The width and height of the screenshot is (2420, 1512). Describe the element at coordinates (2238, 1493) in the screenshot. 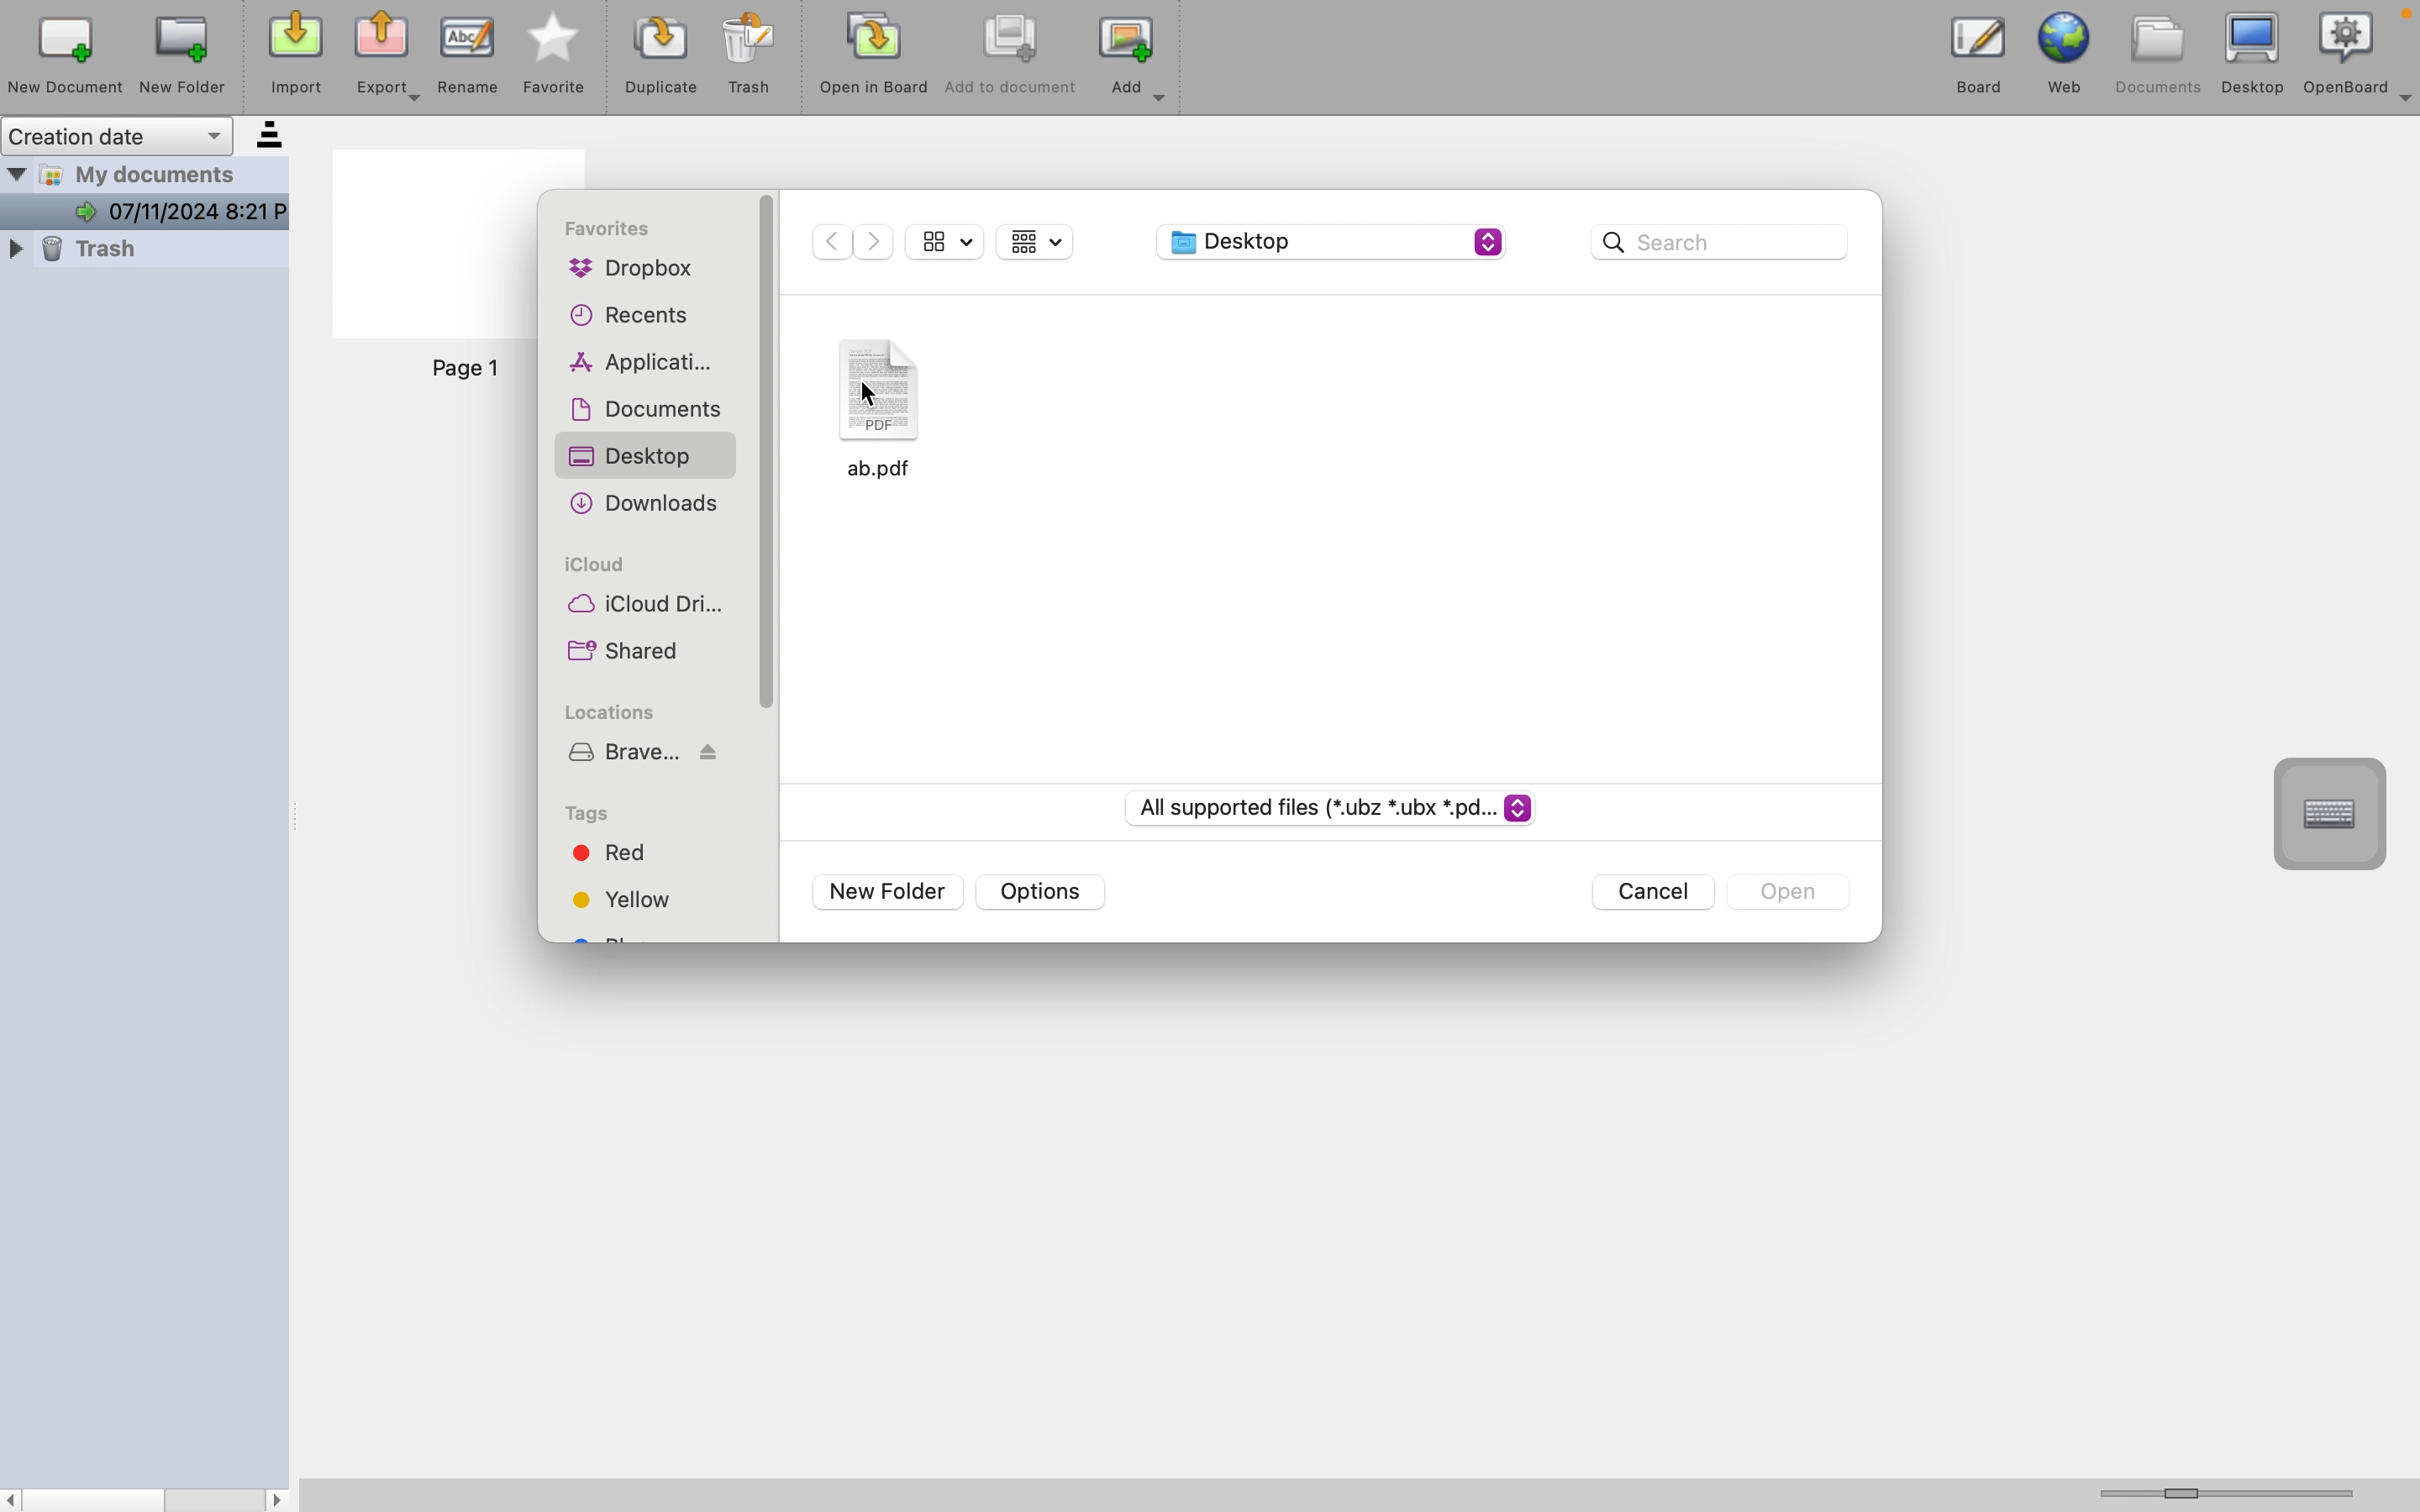

I see `horizontal scroll` at that location.